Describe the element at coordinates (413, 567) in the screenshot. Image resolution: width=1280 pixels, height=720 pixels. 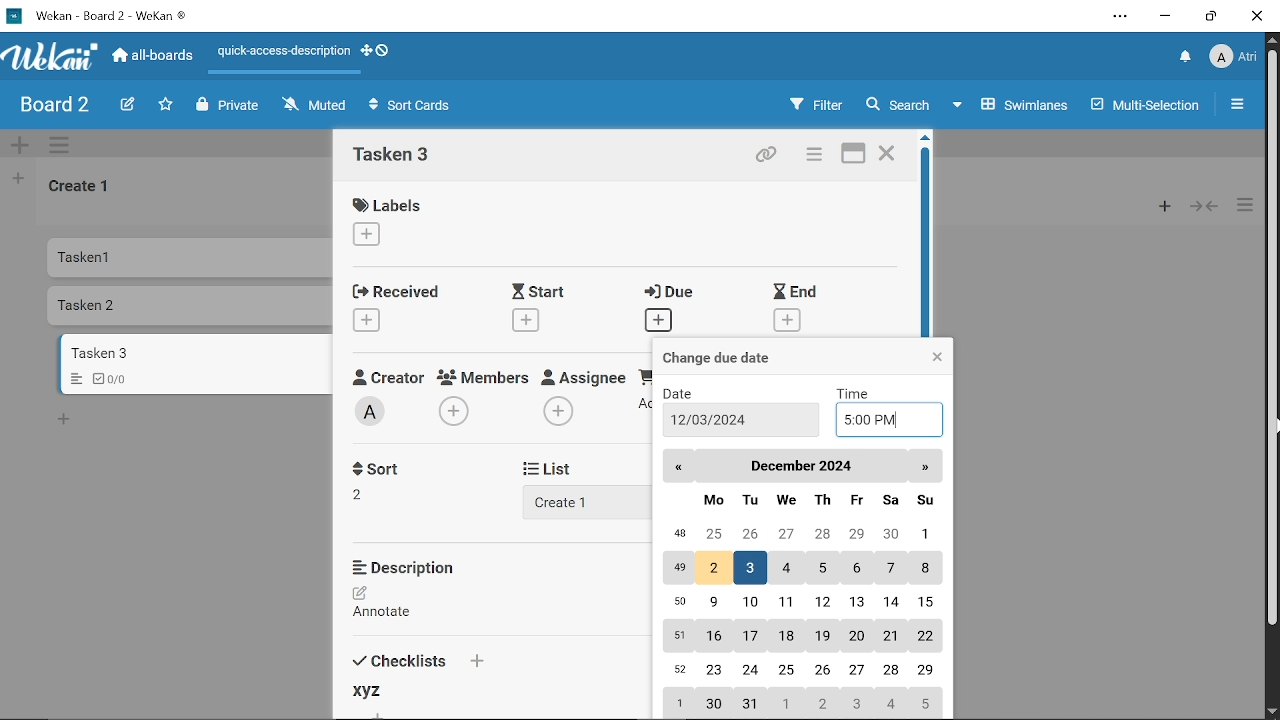
I see `Description` at that location.